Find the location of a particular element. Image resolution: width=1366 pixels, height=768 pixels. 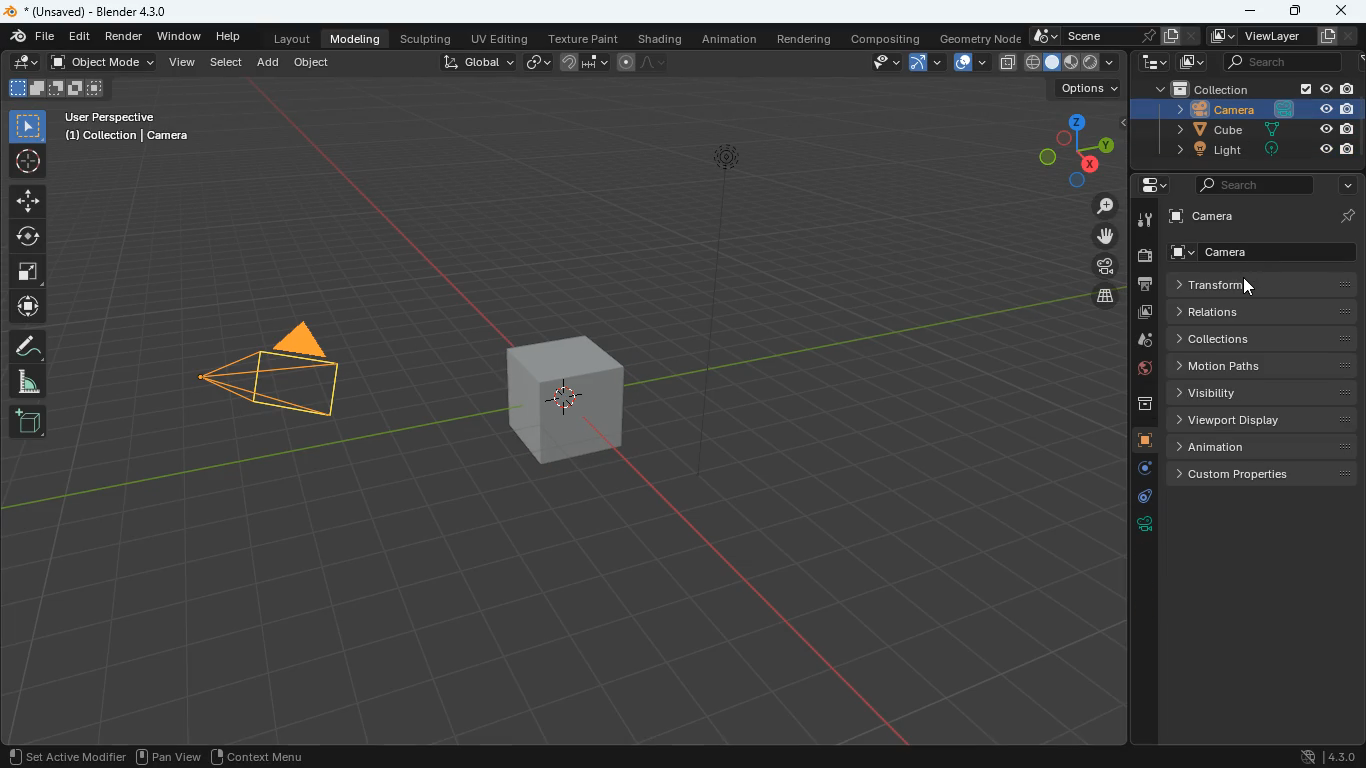

camera is located at coordinates (1265, 252).